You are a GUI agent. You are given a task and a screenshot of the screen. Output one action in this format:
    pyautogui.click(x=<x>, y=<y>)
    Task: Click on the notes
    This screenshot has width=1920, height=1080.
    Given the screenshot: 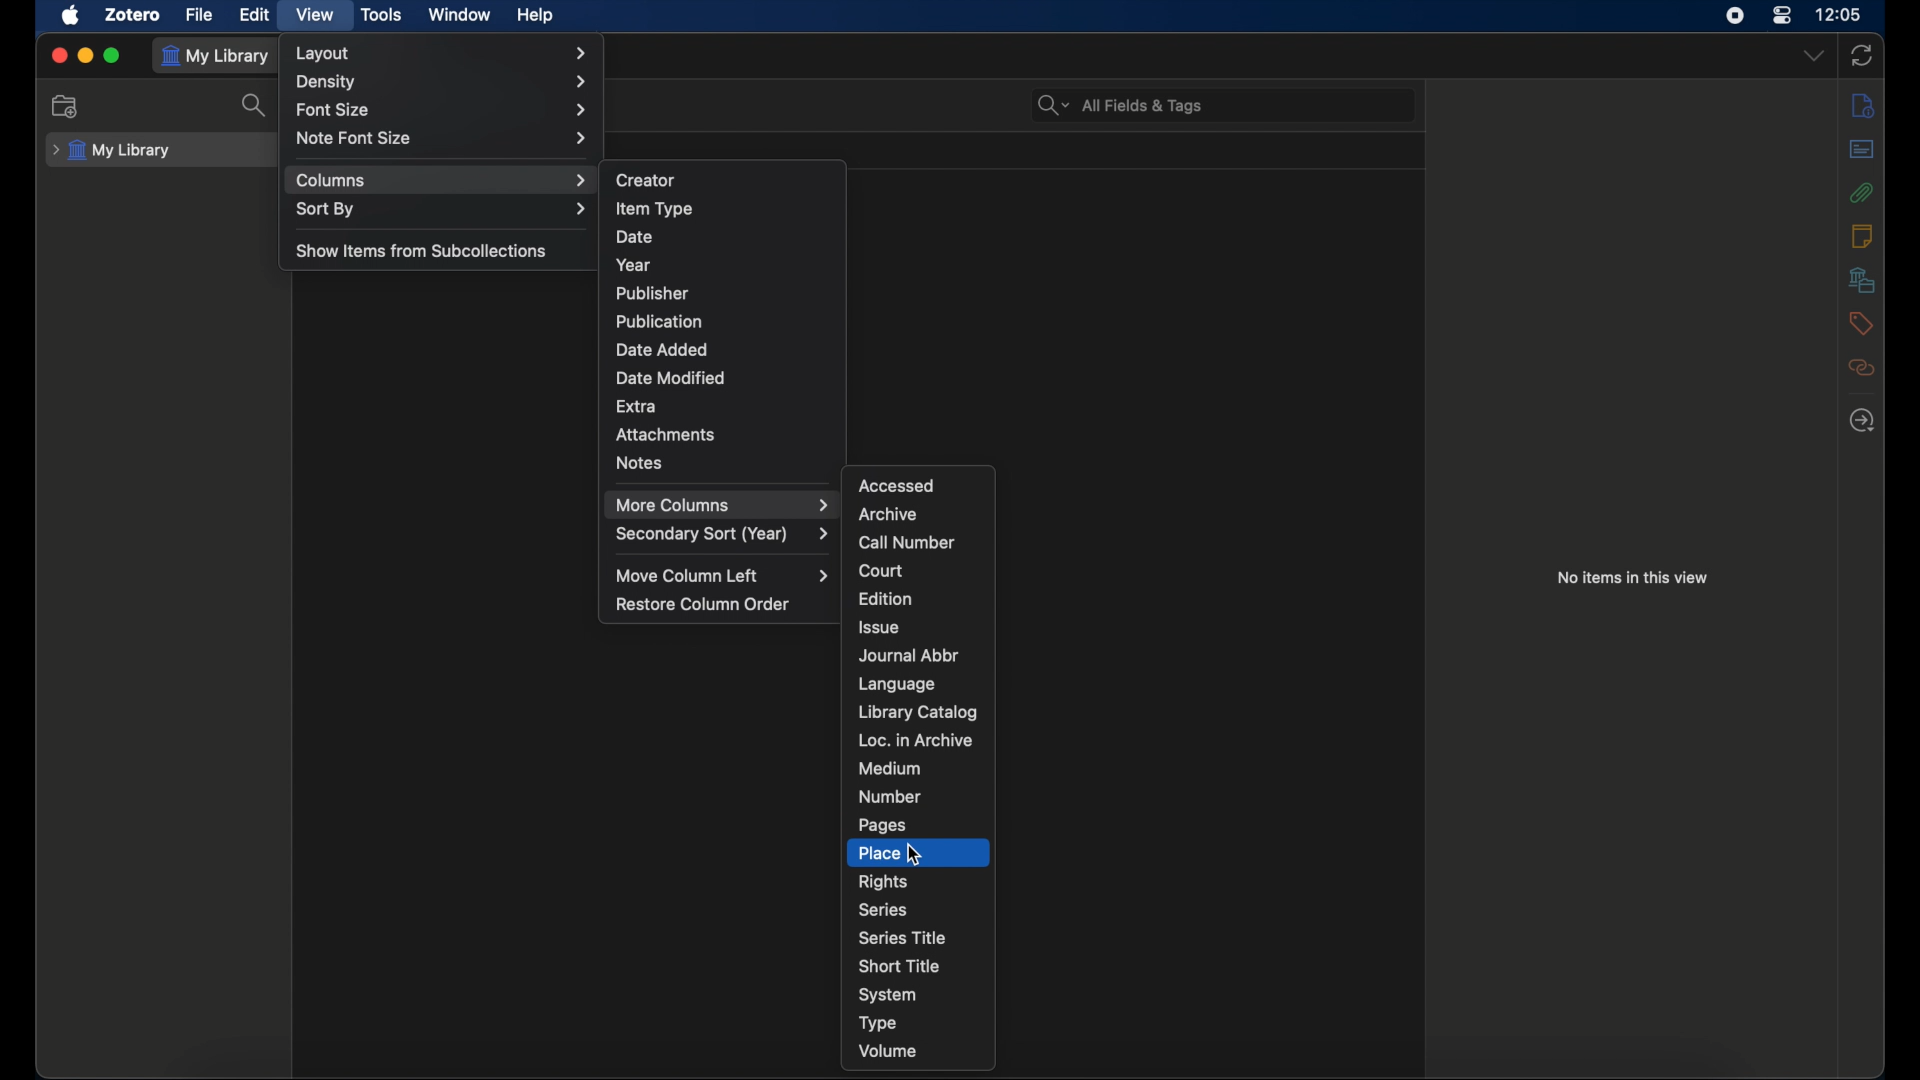 What is the action you would take?
    pyautogui.click(x=638, y=462)
    